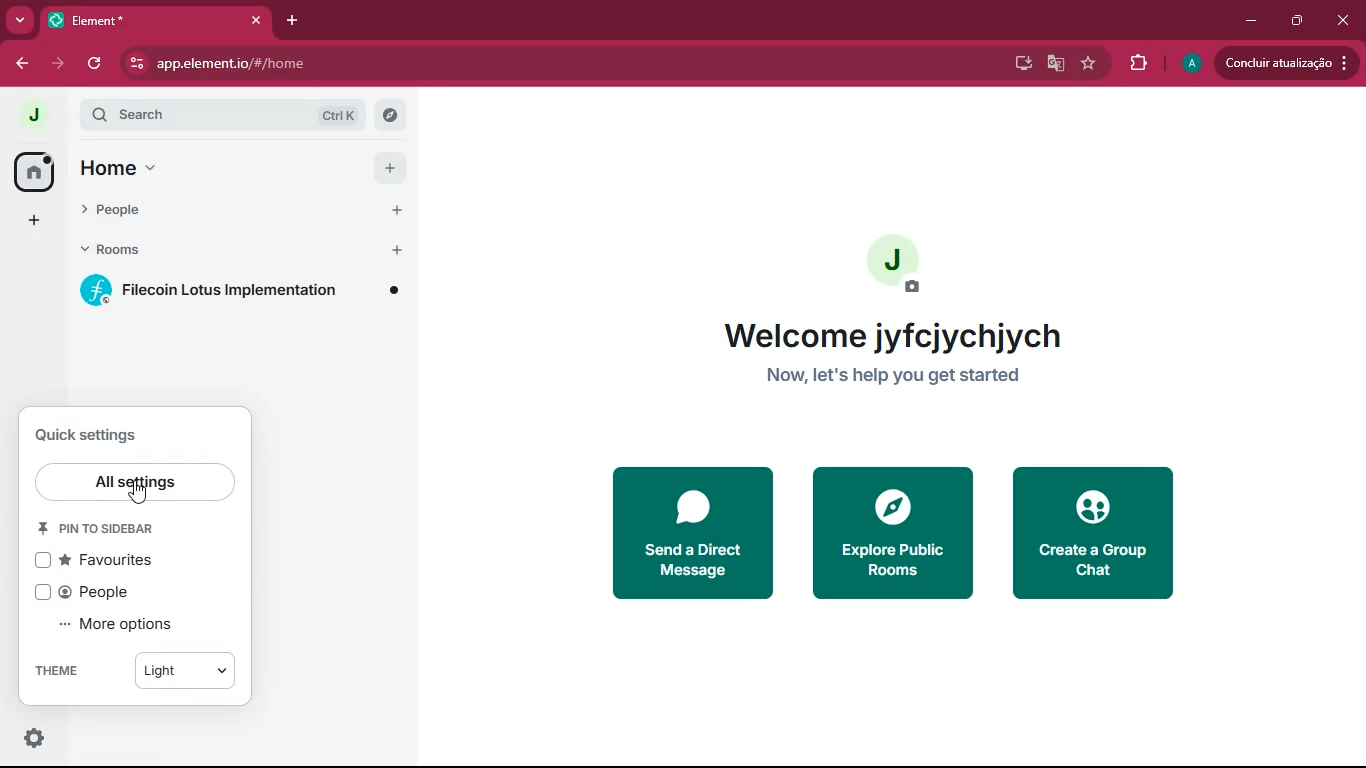 The image size is (1366, 768). I want to click on close tab, so click(257, 21).